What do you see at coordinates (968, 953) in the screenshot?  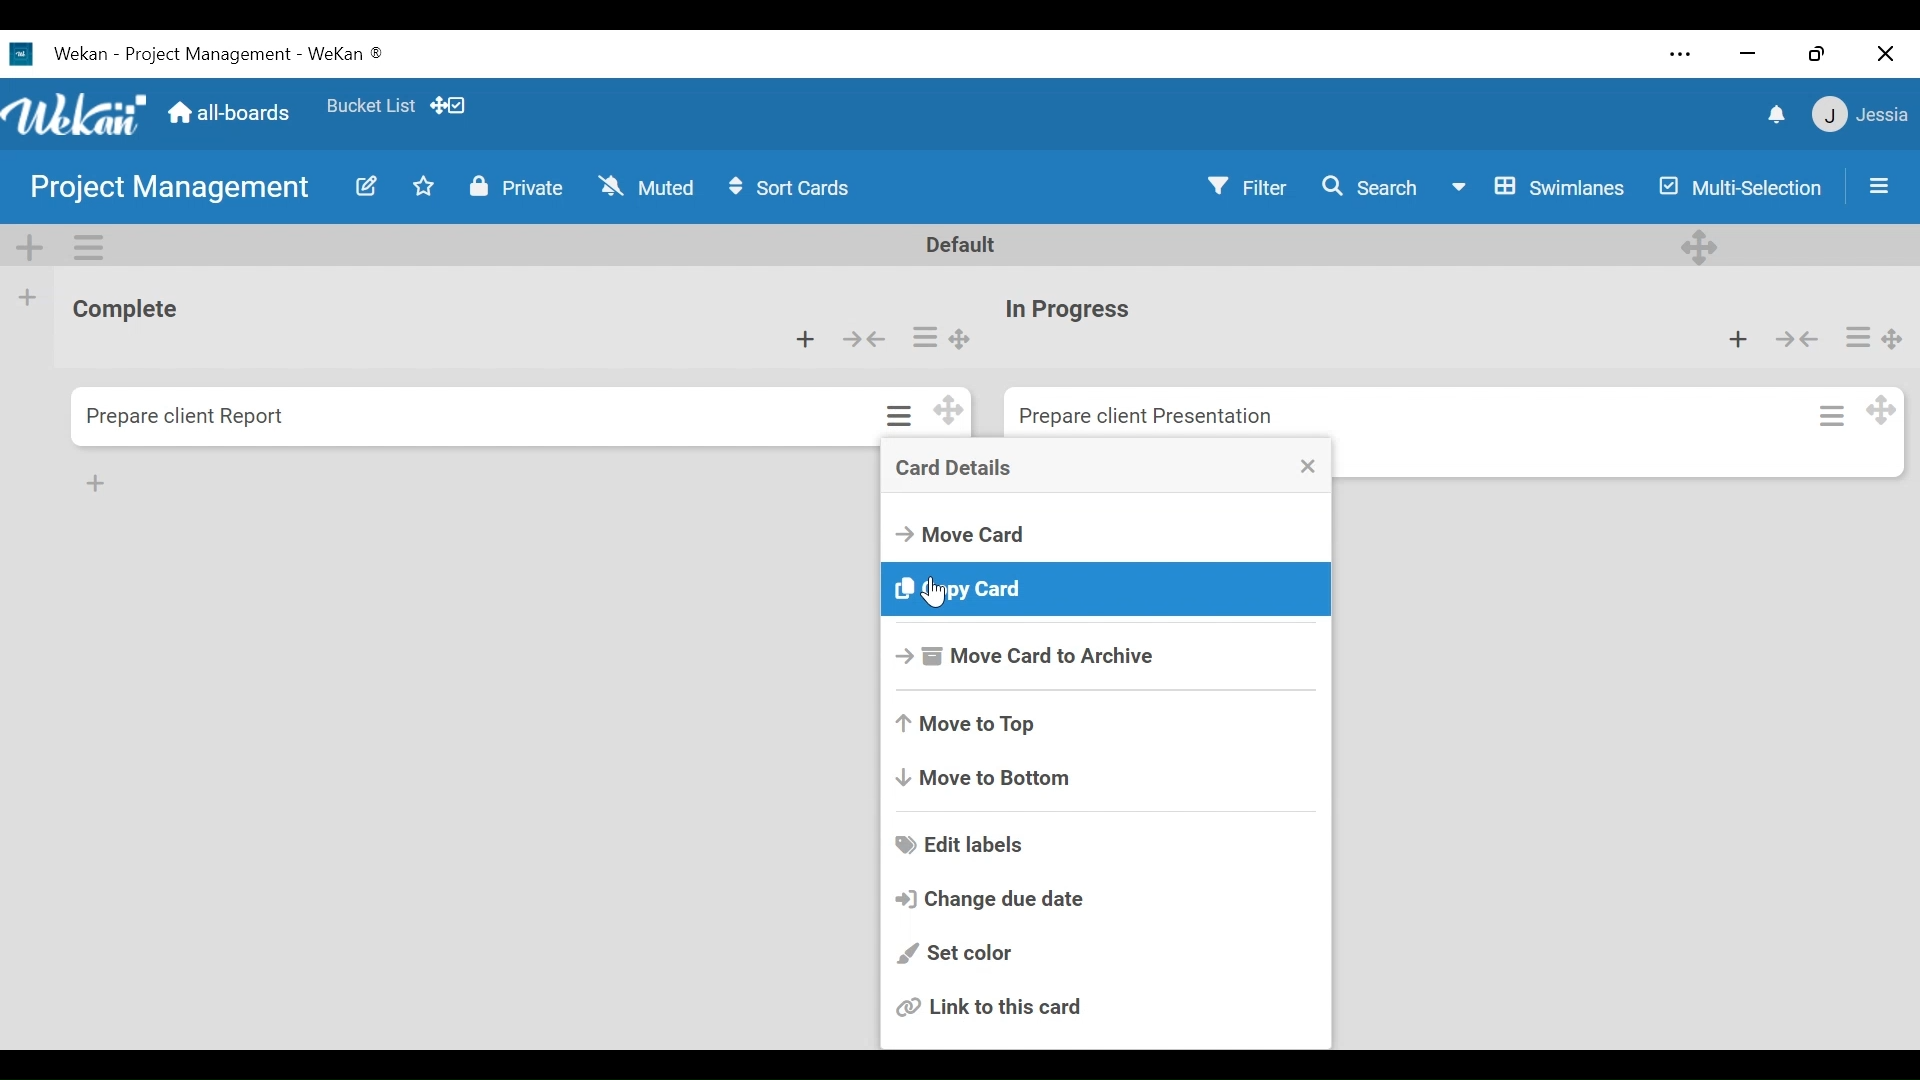 I see `Set color` at bounding box center [968, 953].